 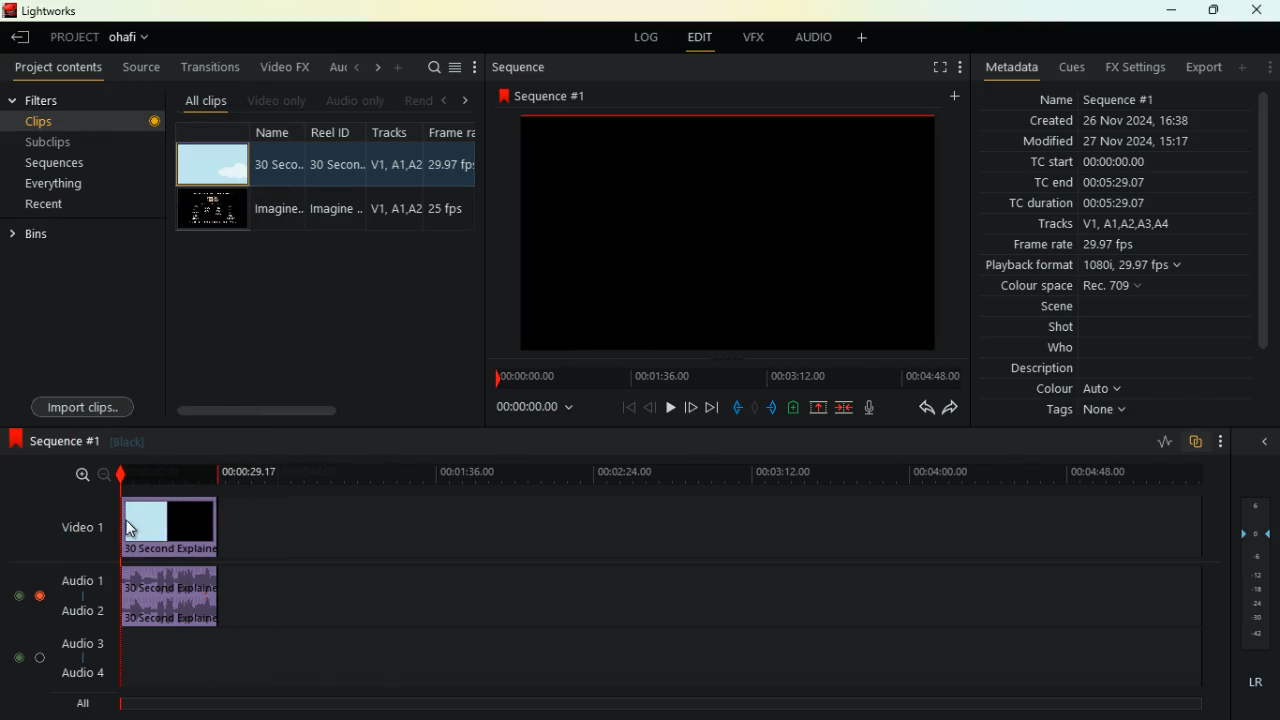 What do you see at coordinates (550, 96) in the screenshot?
I see `sequence` at bounding box center [550, 96].